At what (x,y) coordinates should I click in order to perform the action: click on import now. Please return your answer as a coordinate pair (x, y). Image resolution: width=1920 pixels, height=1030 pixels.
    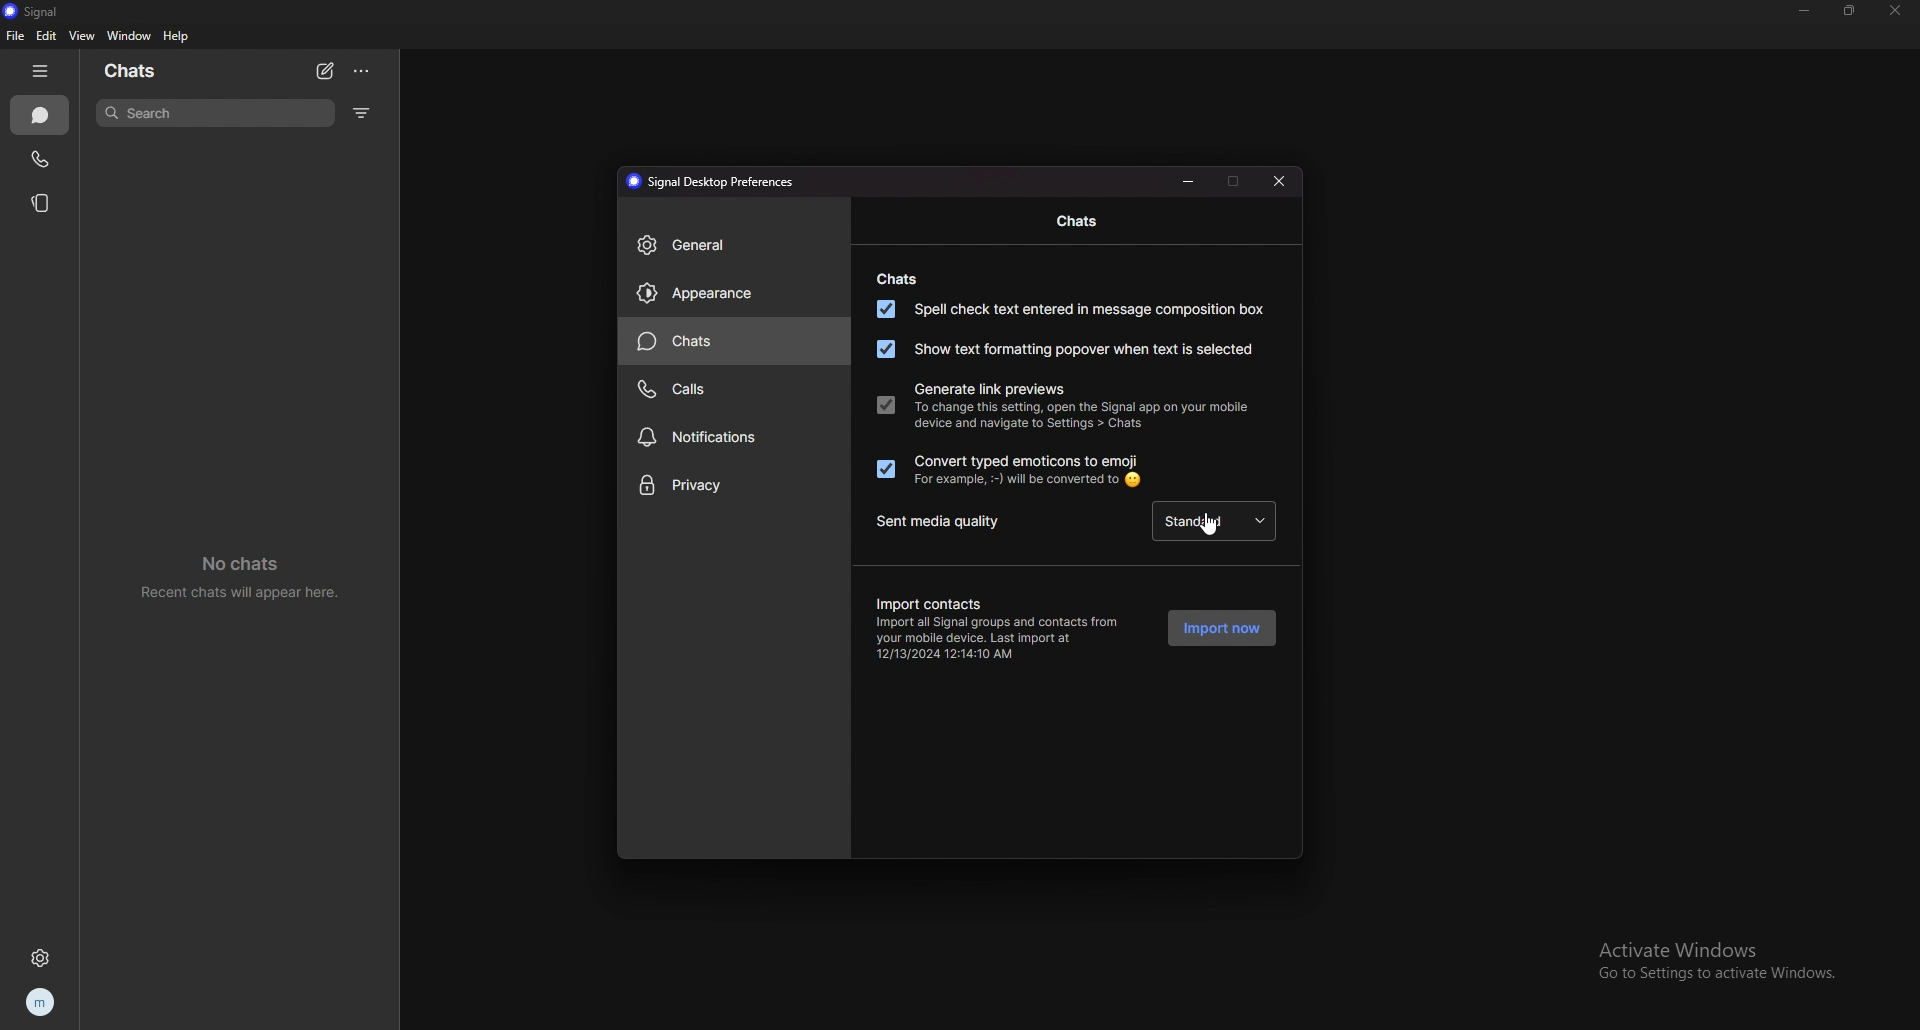
    Looking at the image, I should click on (1221, 627).